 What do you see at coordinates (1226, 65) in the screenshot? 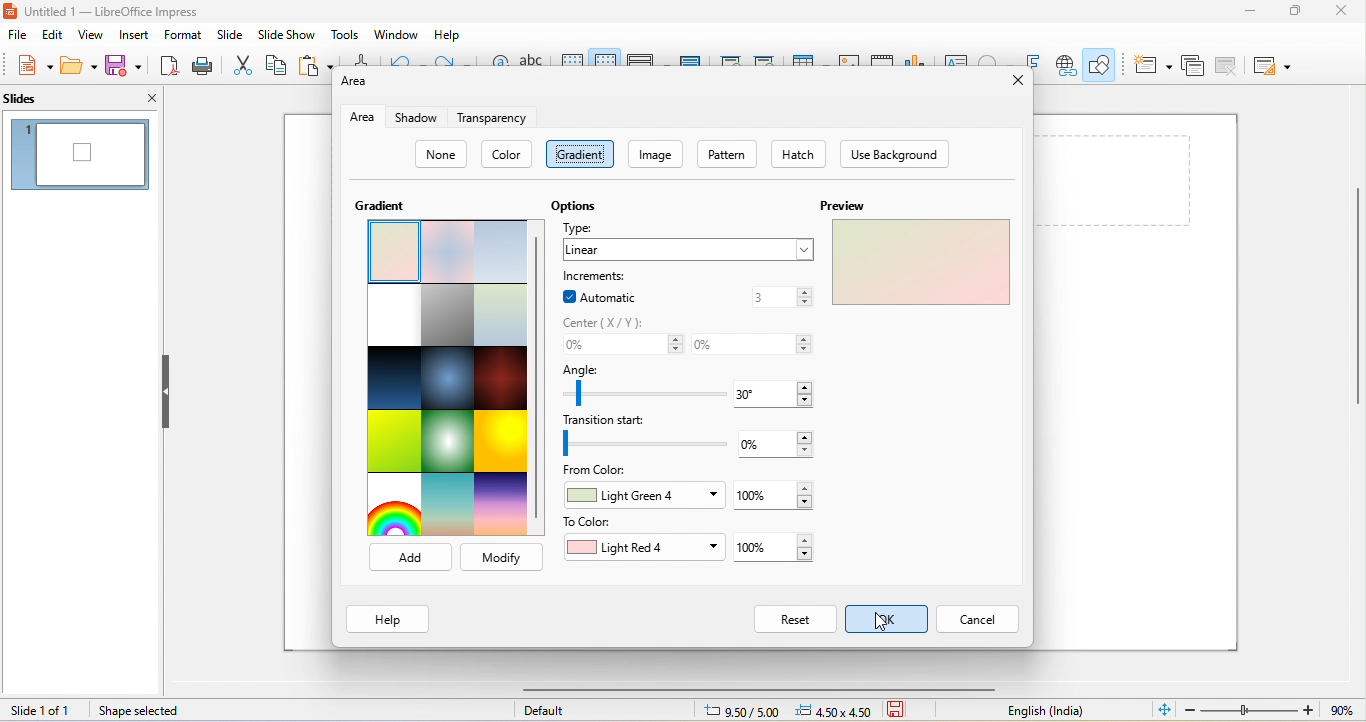
I see `delete slide` at bounding box center [1226, 65].